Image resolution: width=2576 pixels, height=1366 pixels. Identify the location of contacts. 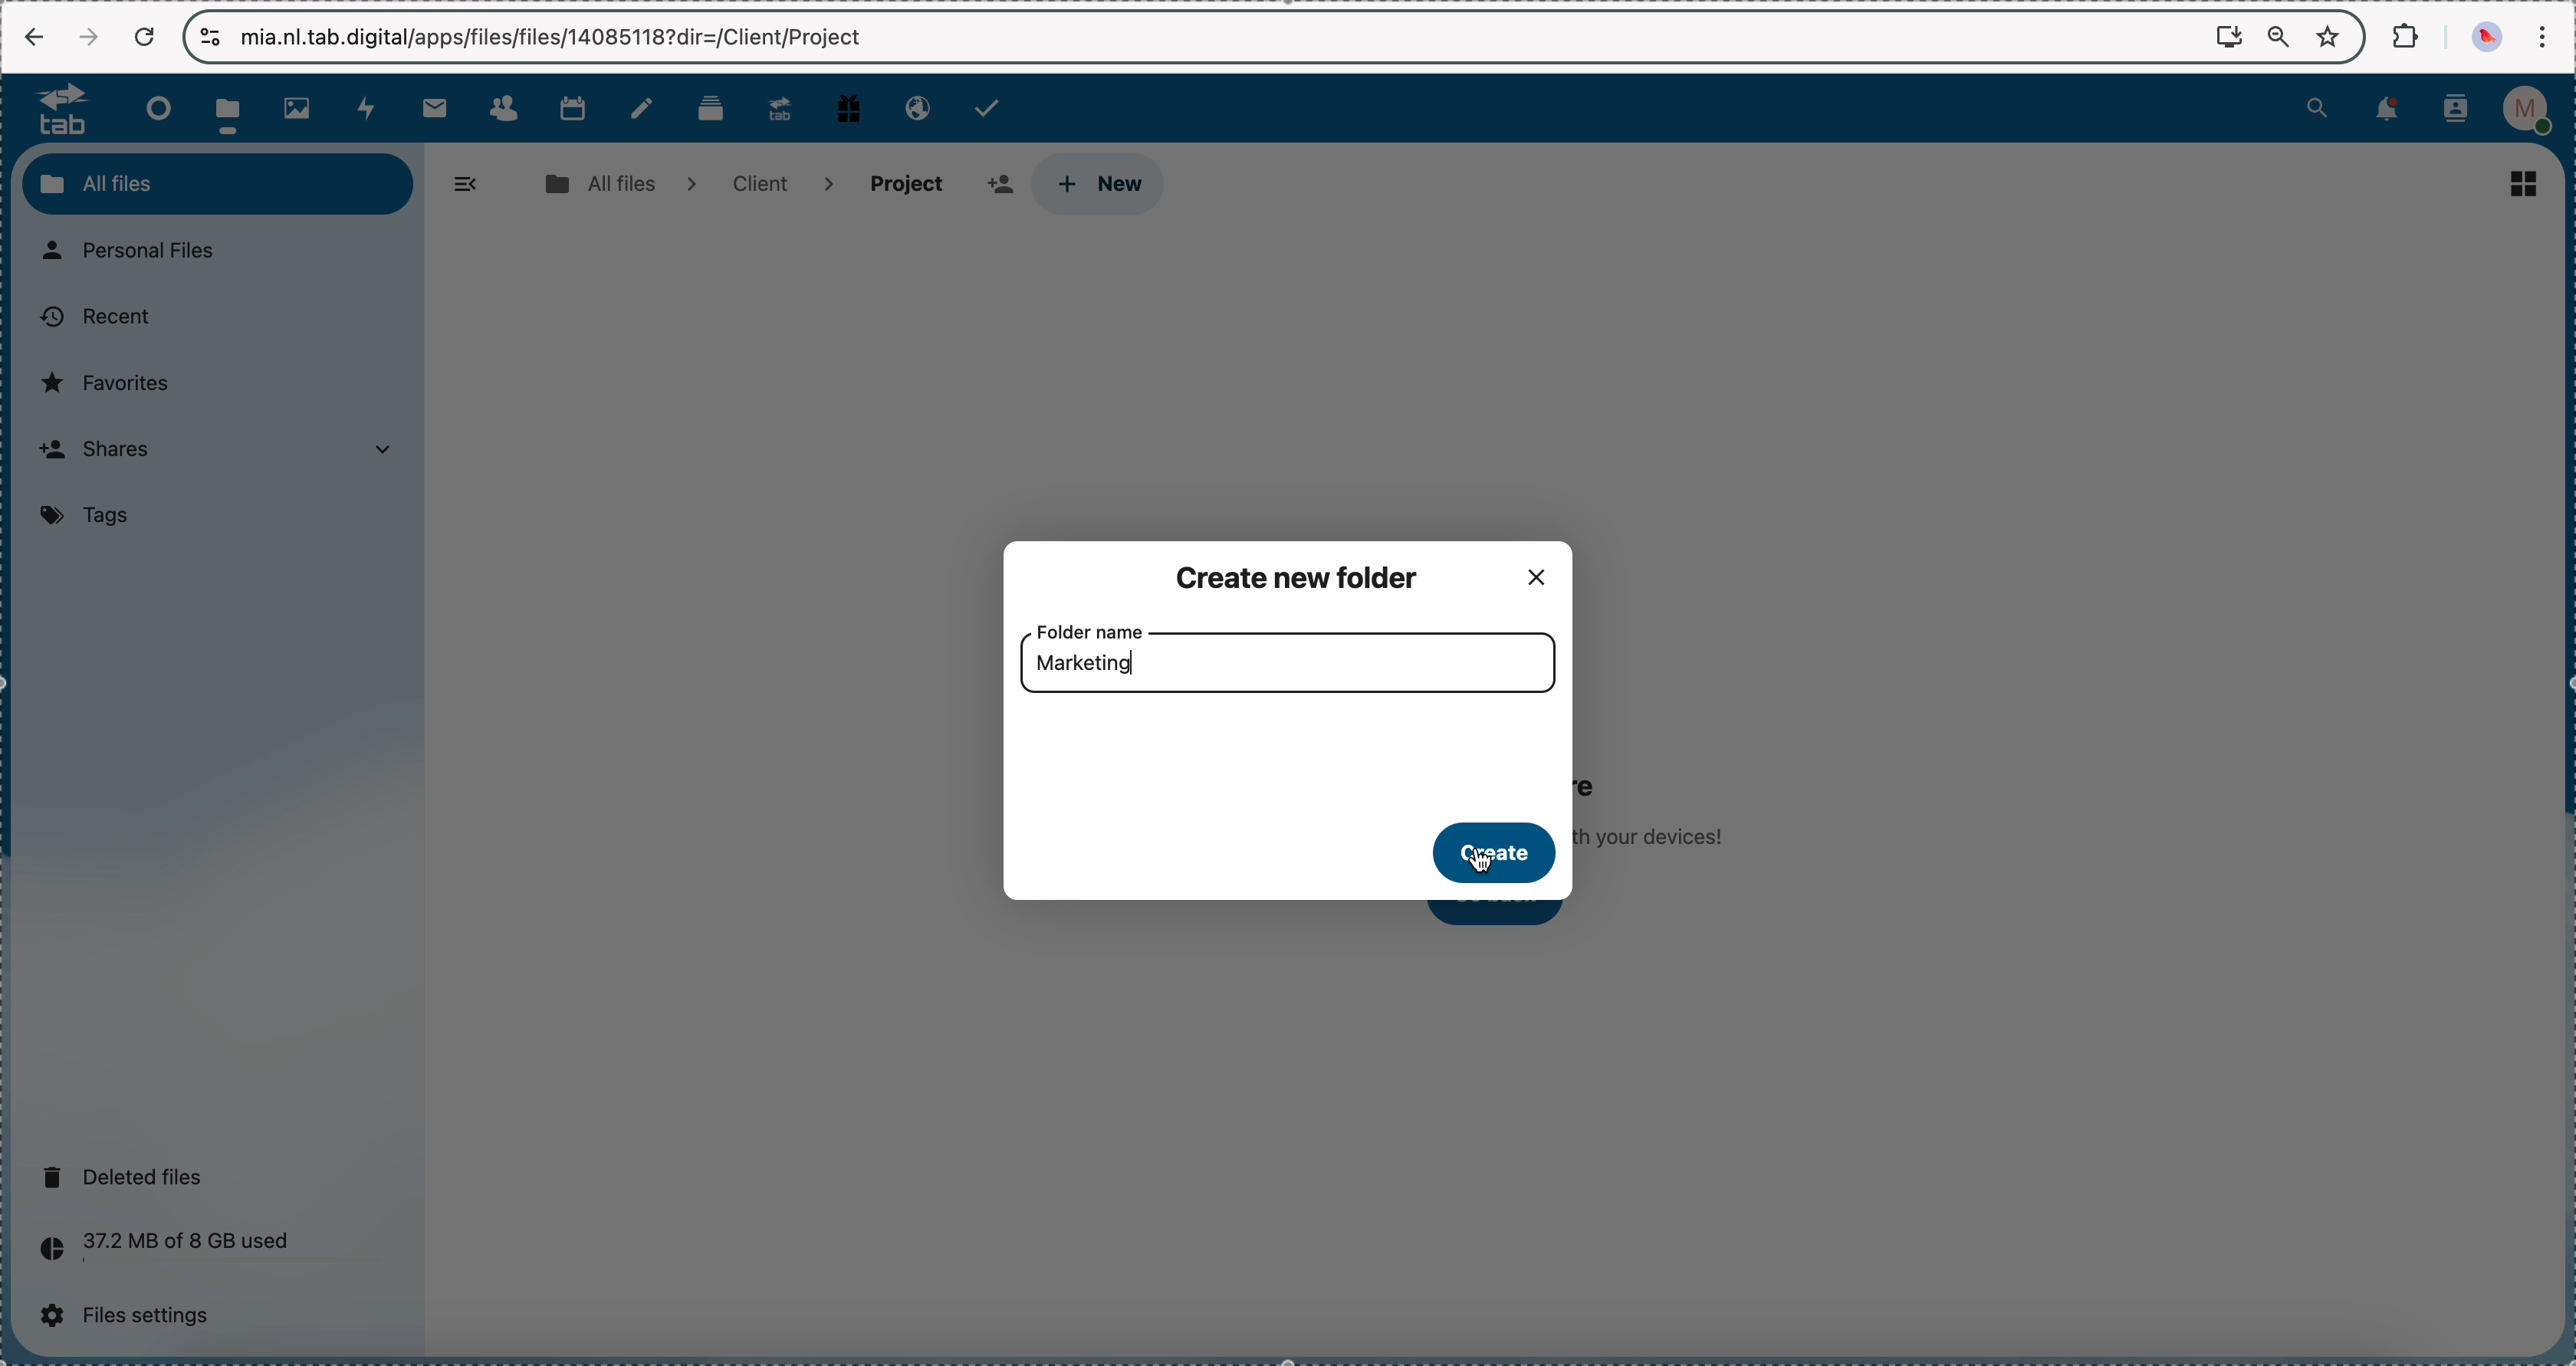
(503, 109).